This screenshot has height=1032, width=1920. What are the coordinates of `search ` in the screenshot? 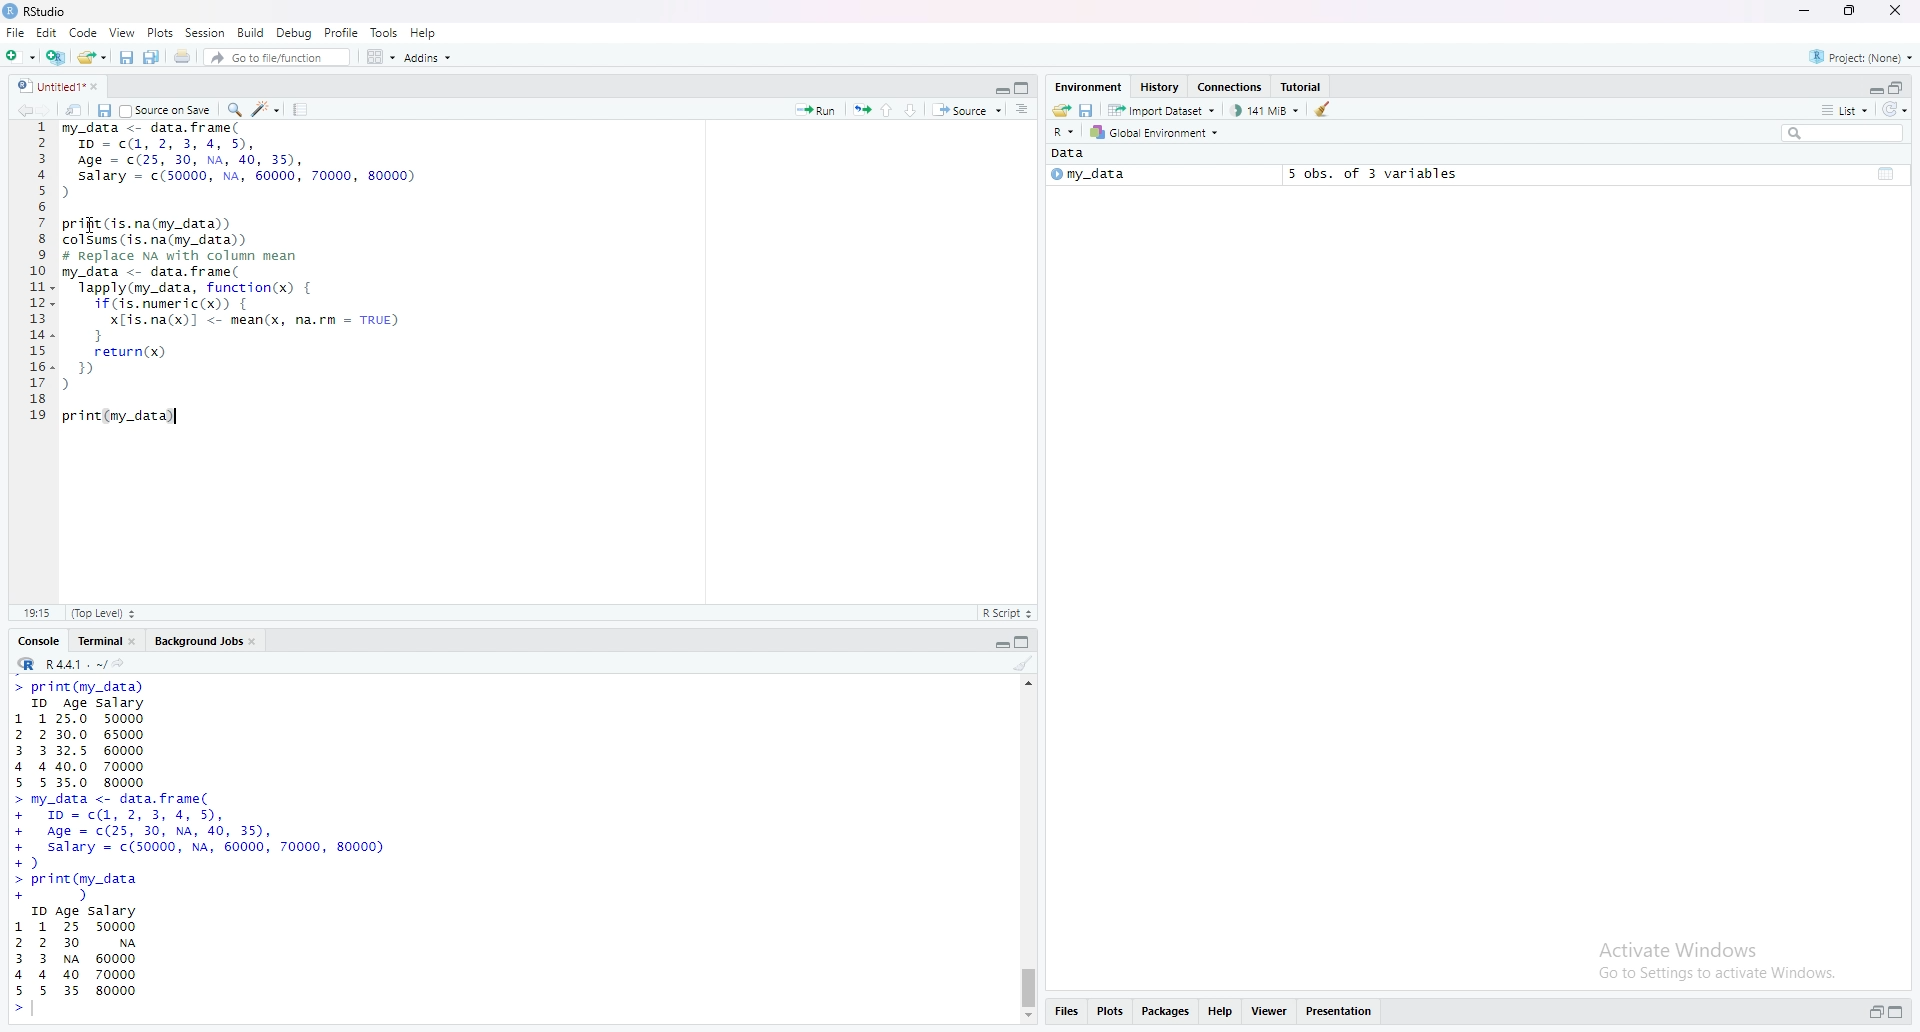 It's located at (1844, 135).